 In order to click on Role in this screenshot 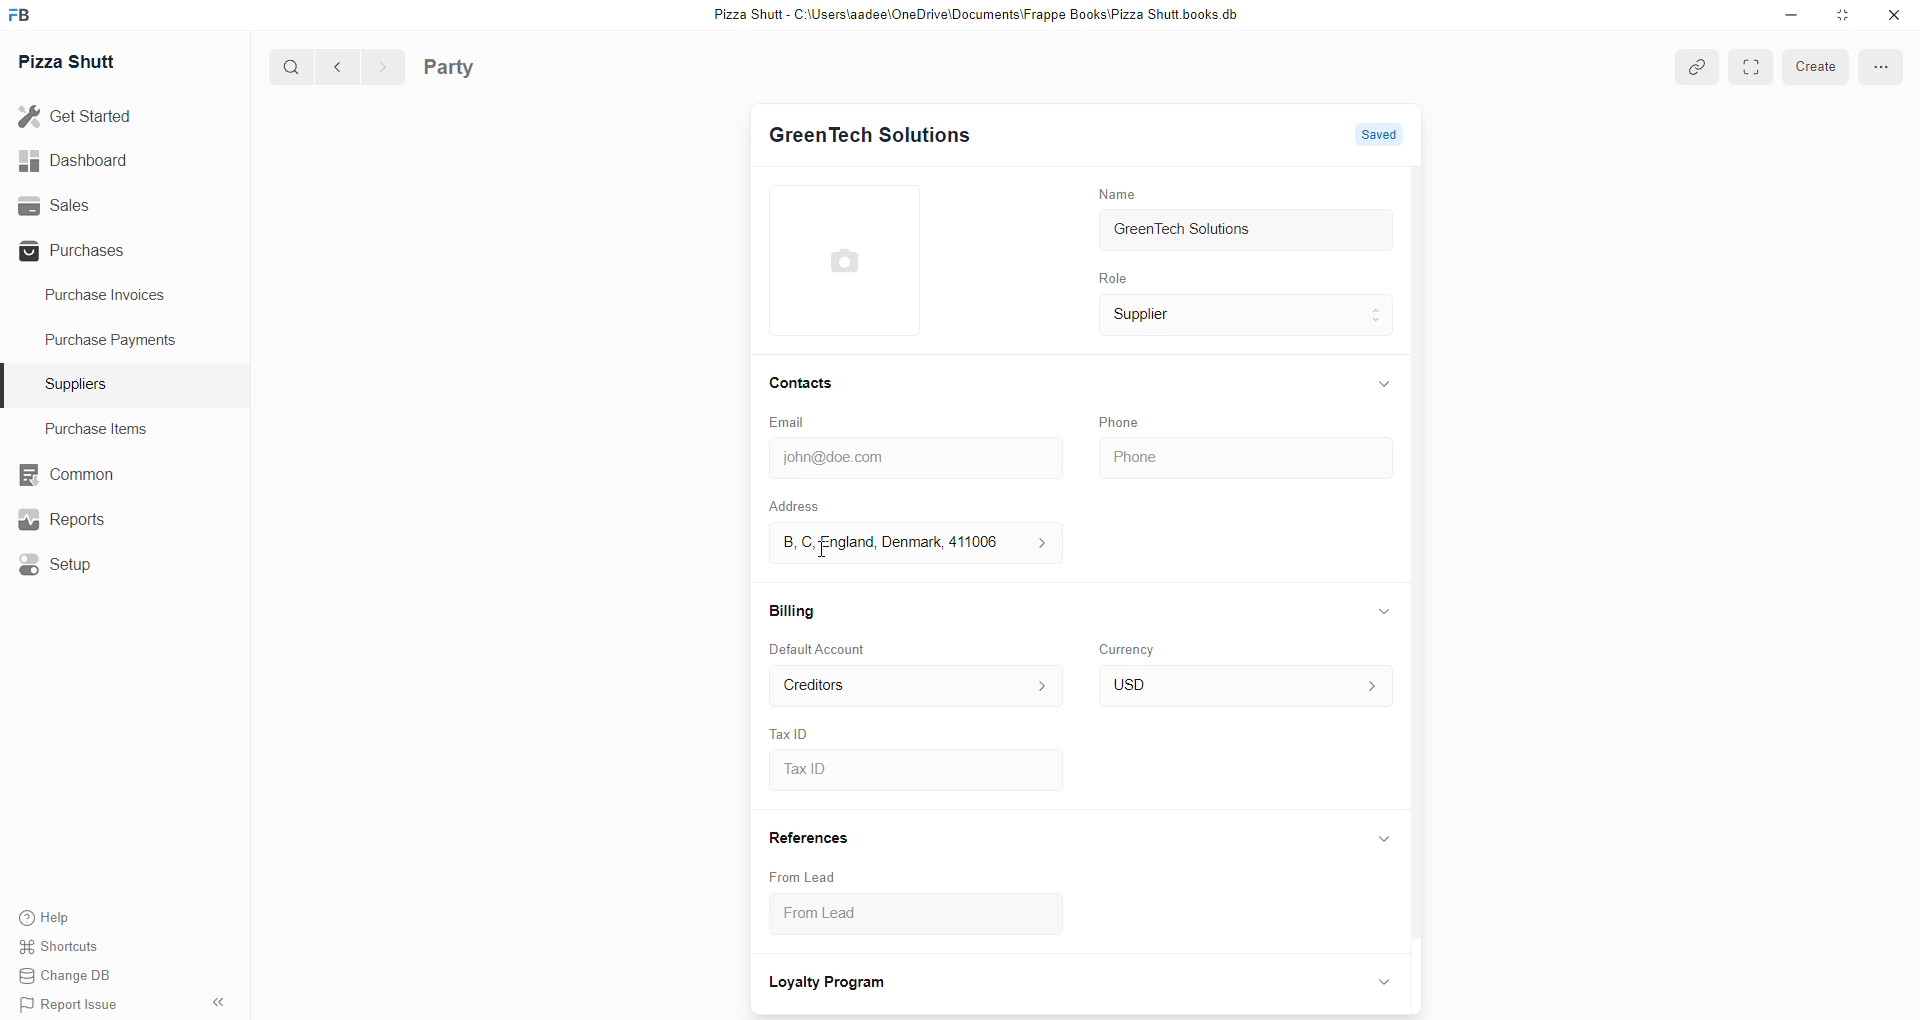, I will do `click(1111, 279)`.